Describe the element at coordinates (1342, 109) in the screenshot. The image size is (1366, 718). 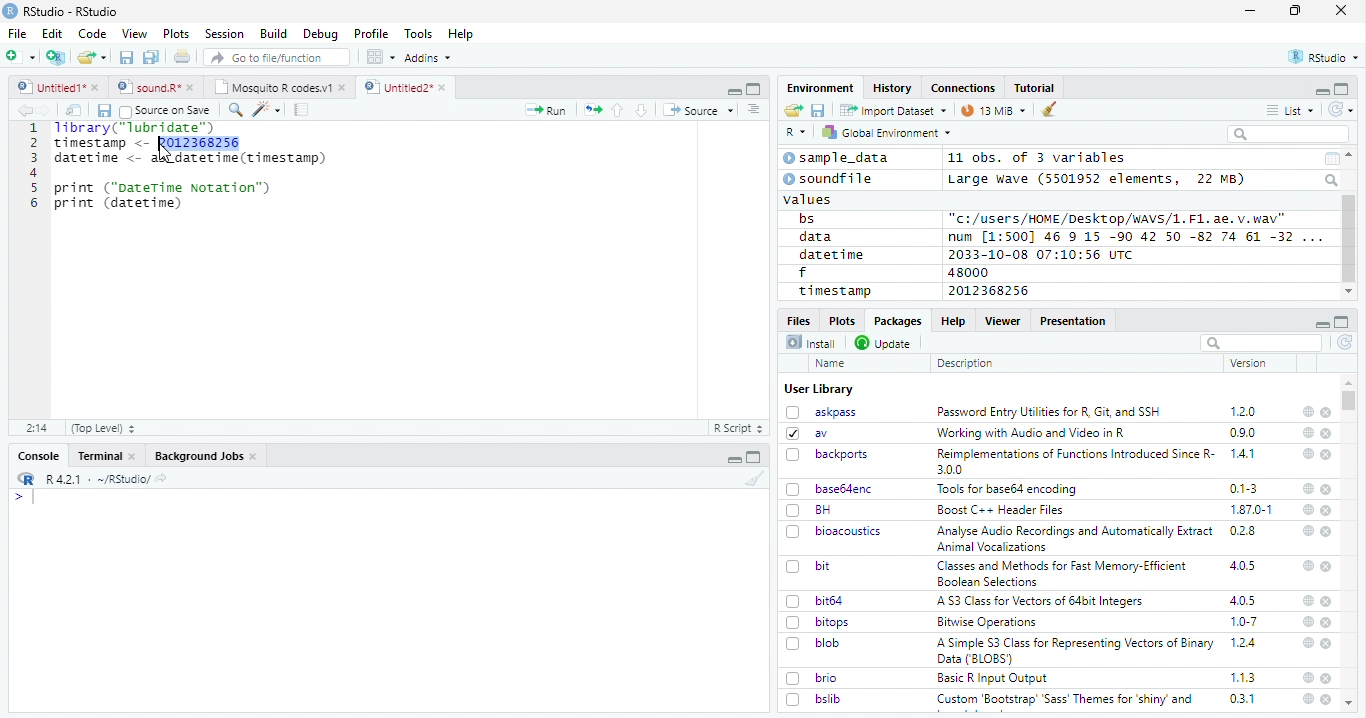
I see `Refresh` at that location.